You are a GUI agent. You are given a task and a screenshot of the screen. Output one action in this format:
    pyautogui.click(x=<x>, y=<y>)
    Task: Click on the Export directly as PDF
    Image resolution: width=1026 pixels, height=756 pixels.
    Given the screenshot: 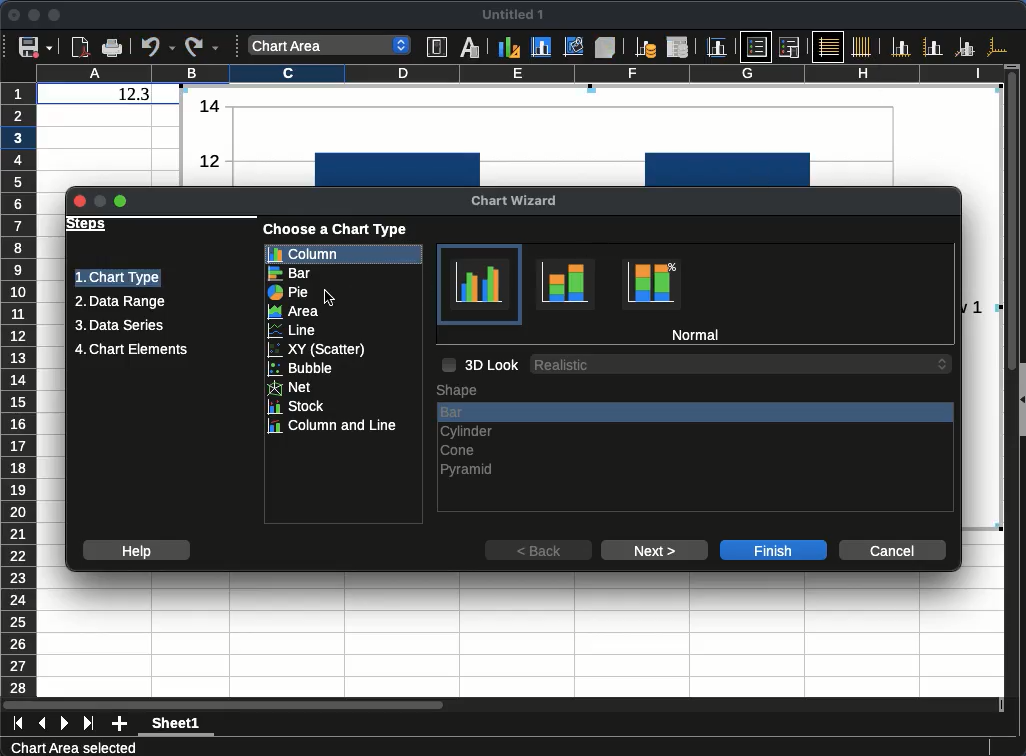 What is the action you would take?
    pyautogui.click(x=82, y=48)
    